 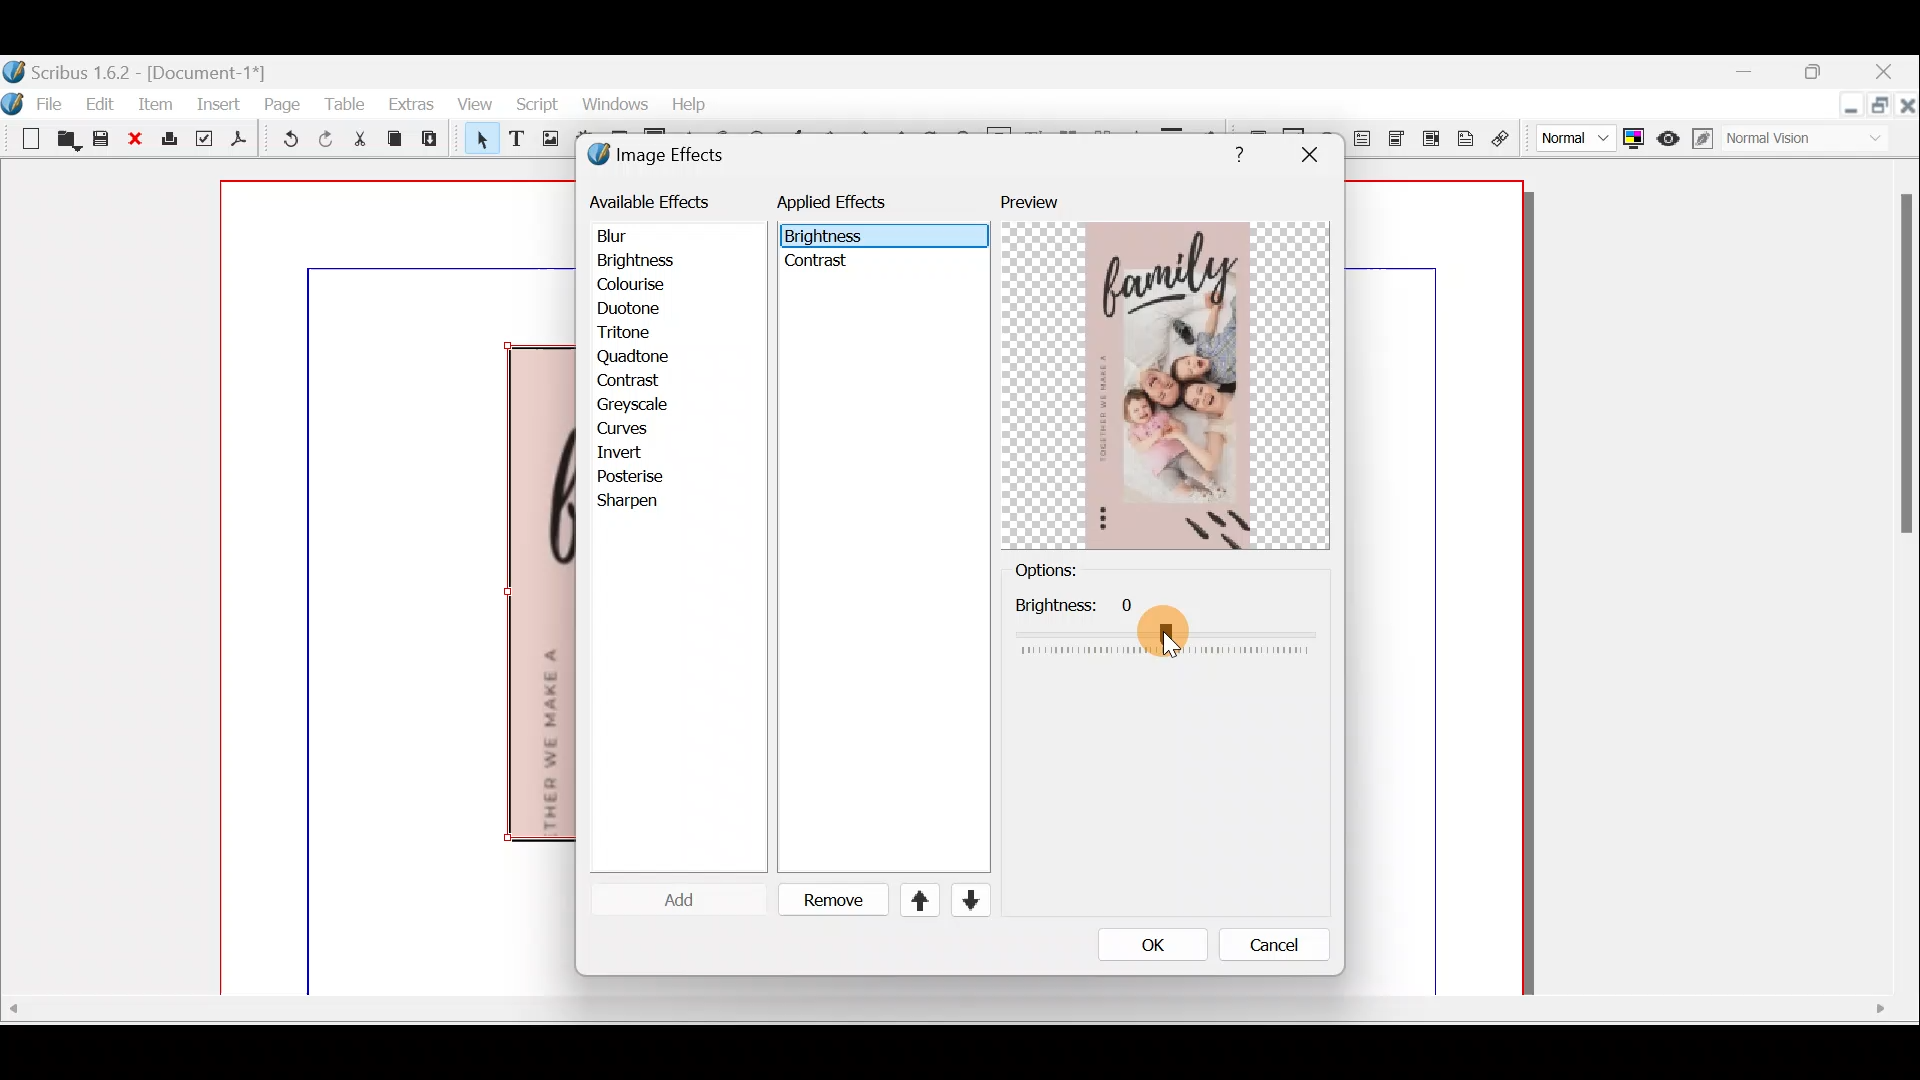 What do you see at coordinates (1361, 139) in the screenshot?
I see `PDF text field` at bounding box center [1361, 139].